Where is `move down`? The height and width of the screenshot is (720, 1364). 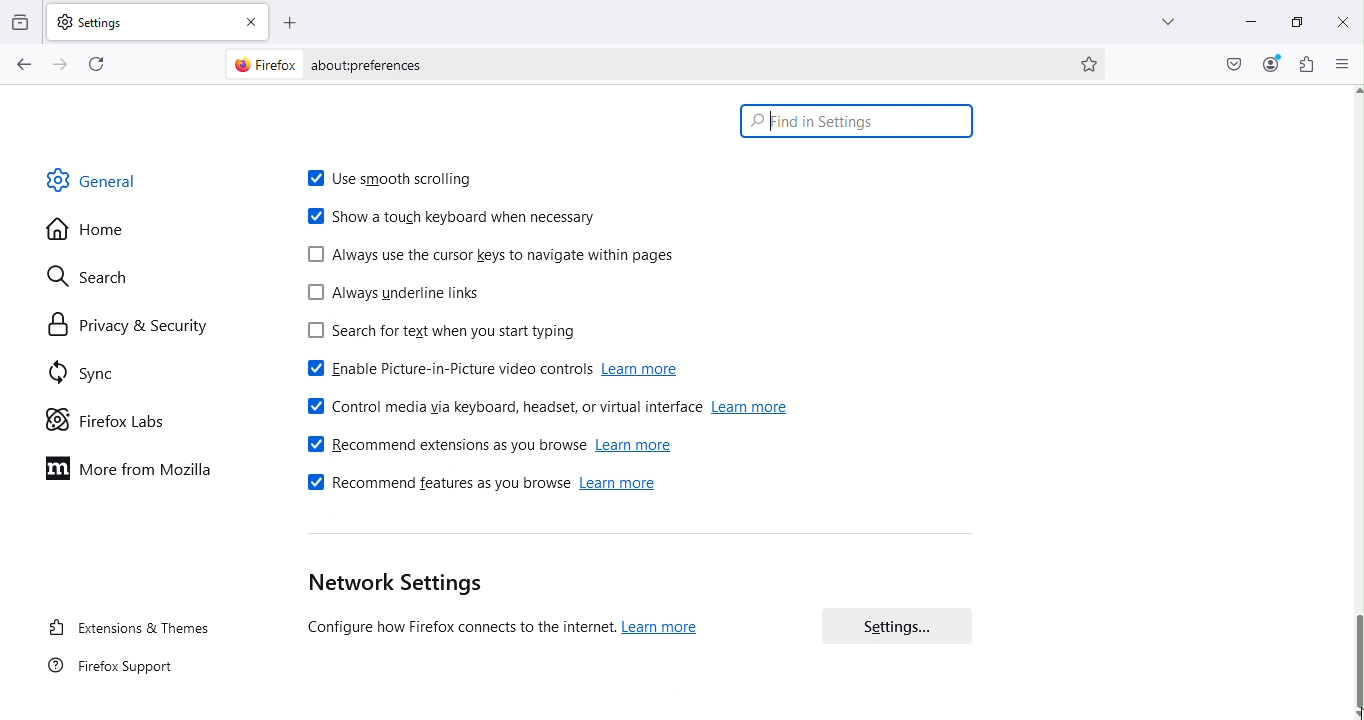
move down is located at coordinates (1355, 712).